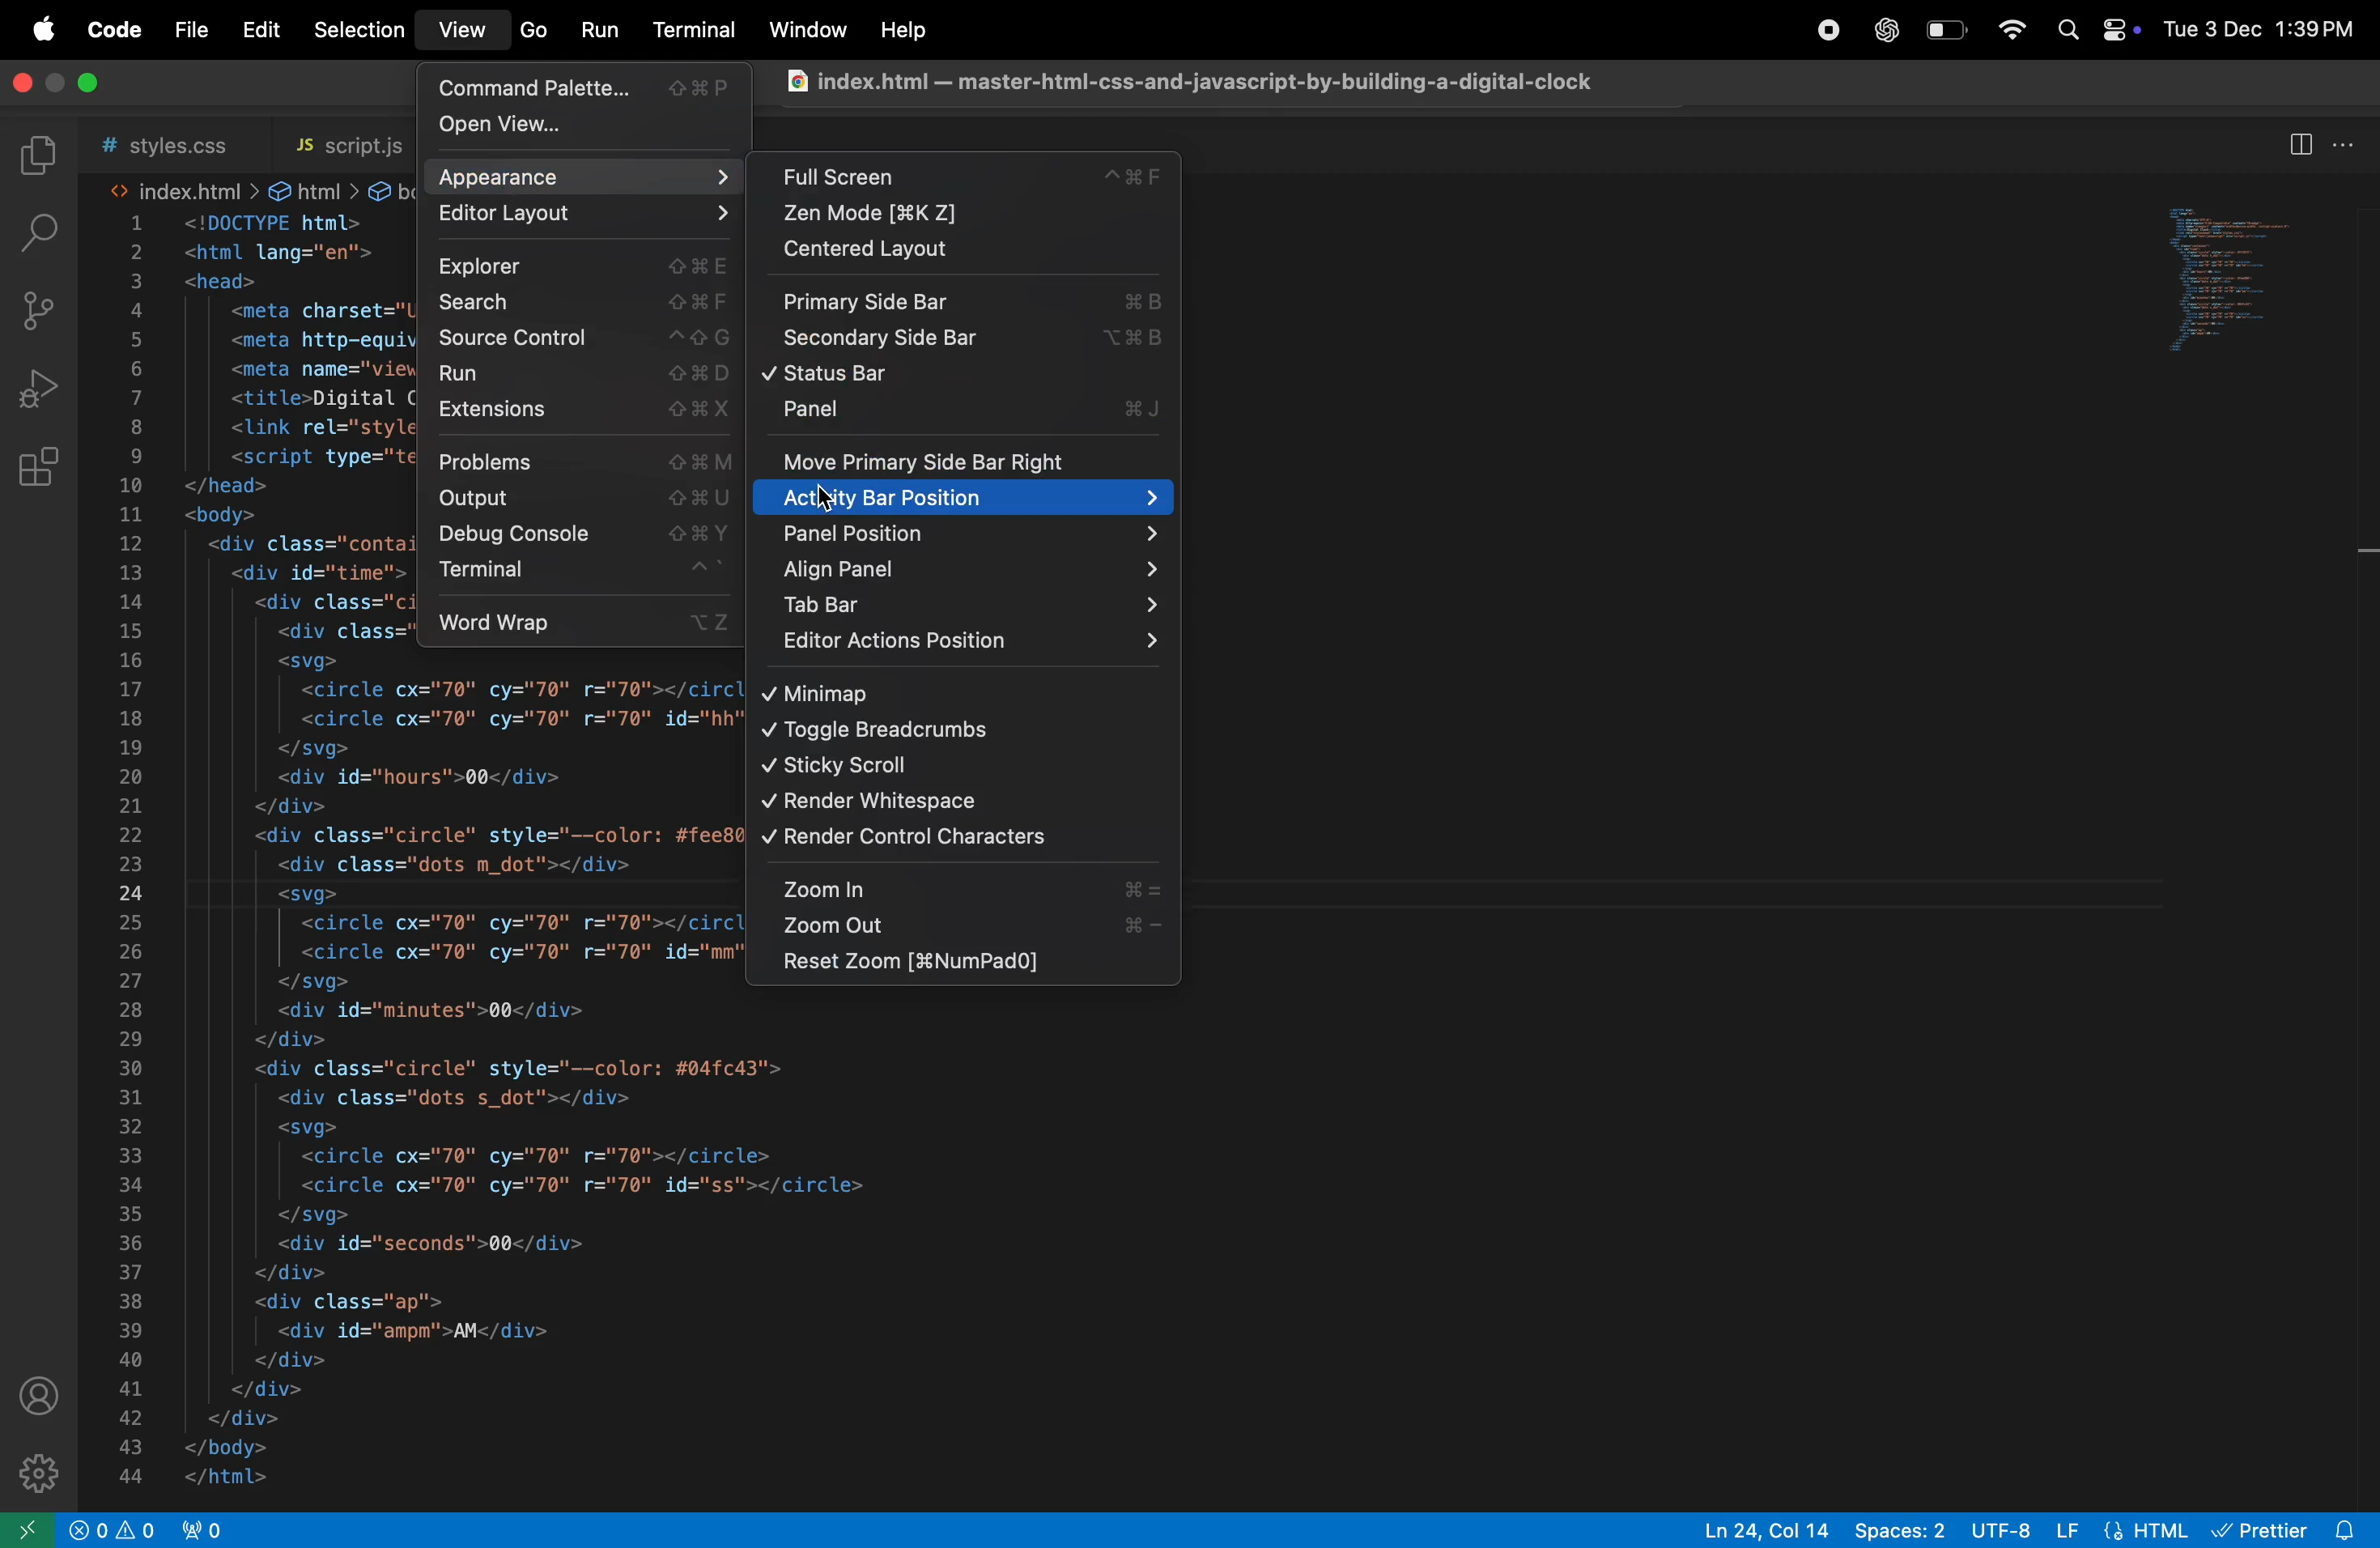 The image size is (2380, 1548). What do you see at coordinates (967, 303) in the screenshot?
I see `primary side bar` at bounding box center [967, 303].